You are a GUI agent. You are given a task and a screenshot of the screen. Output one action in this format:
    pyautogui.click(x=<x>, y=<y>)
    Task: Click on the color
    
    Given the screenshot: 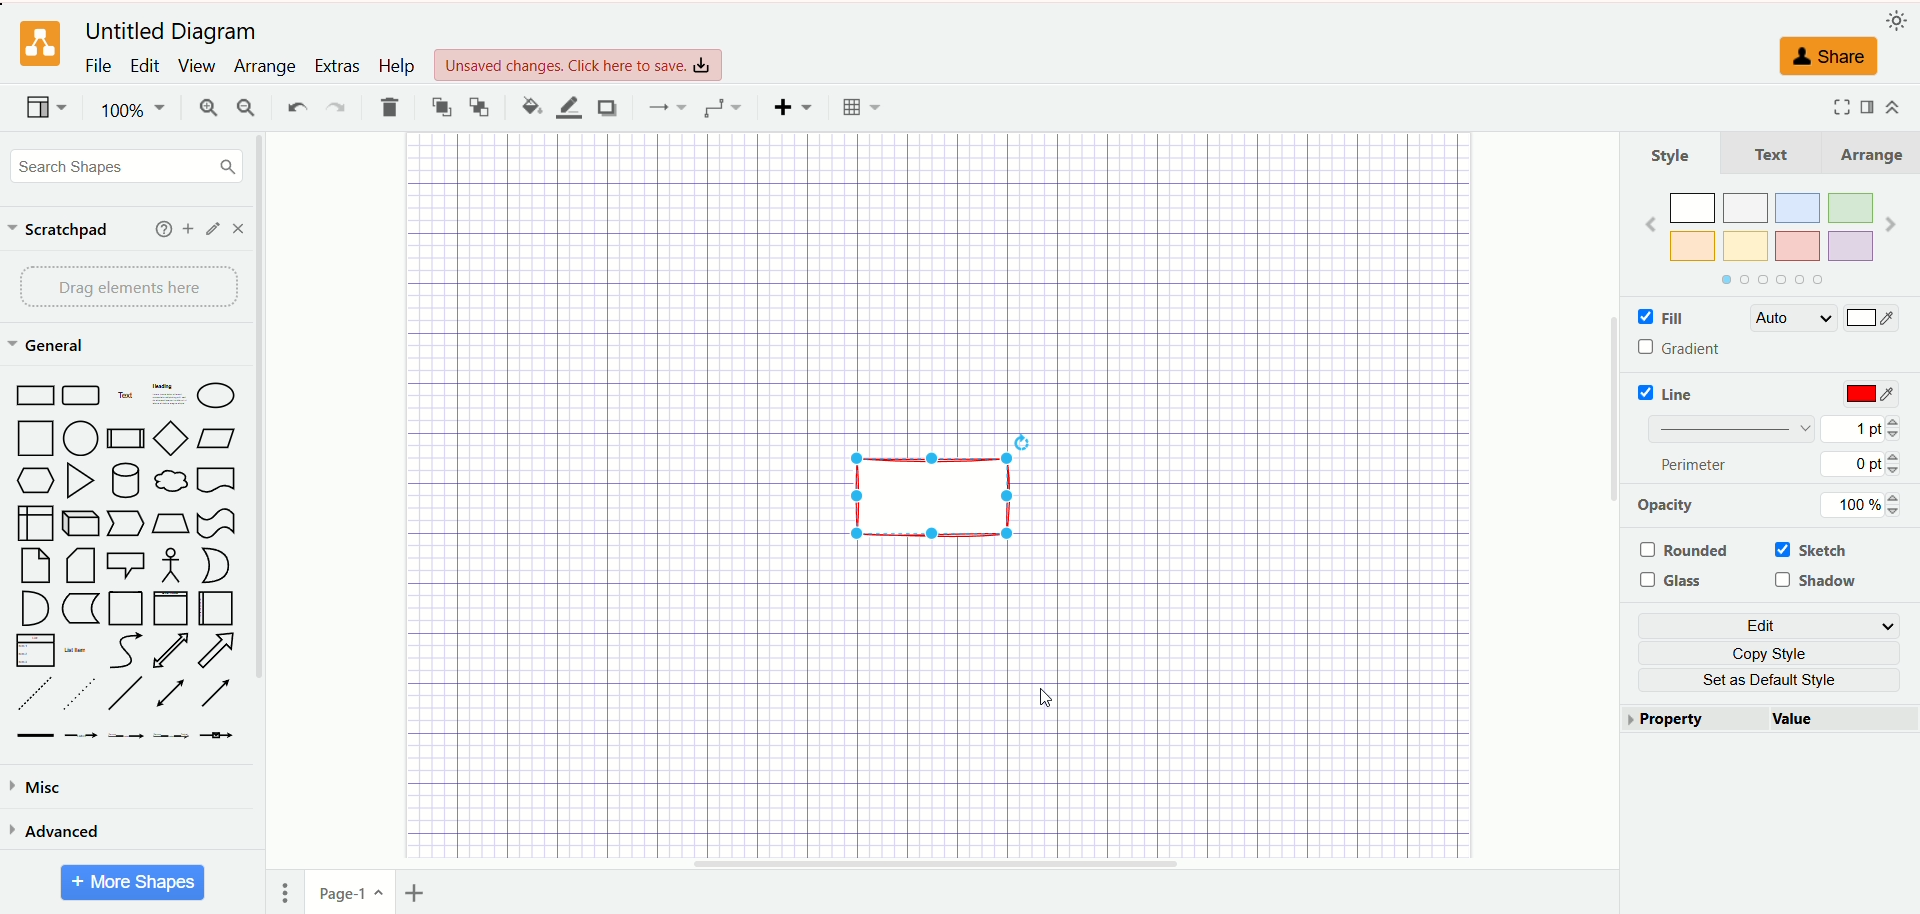 What is the action you would take?
    pyautogui.click(x=1769, y=237)
    